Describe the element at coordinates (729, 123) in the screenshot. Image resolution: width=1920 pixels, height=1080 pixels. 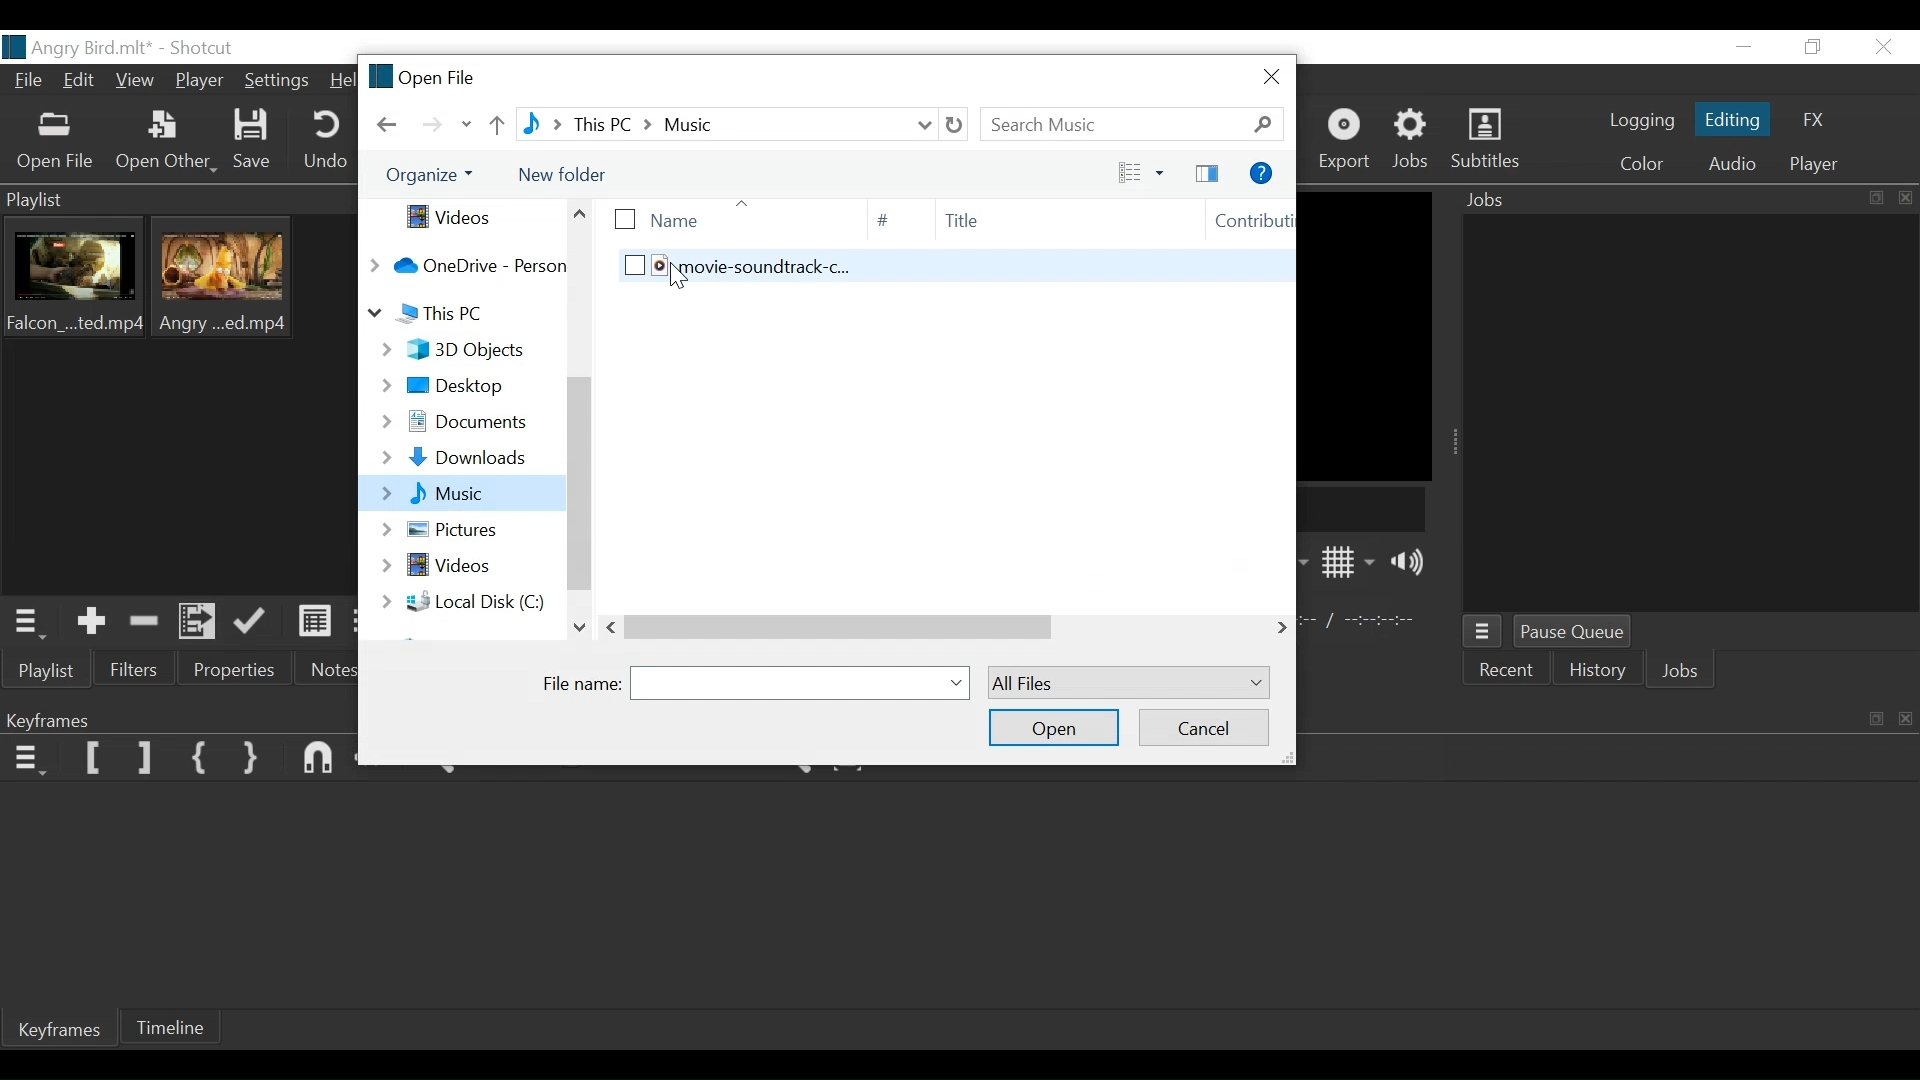
I see `File Path` at that location.